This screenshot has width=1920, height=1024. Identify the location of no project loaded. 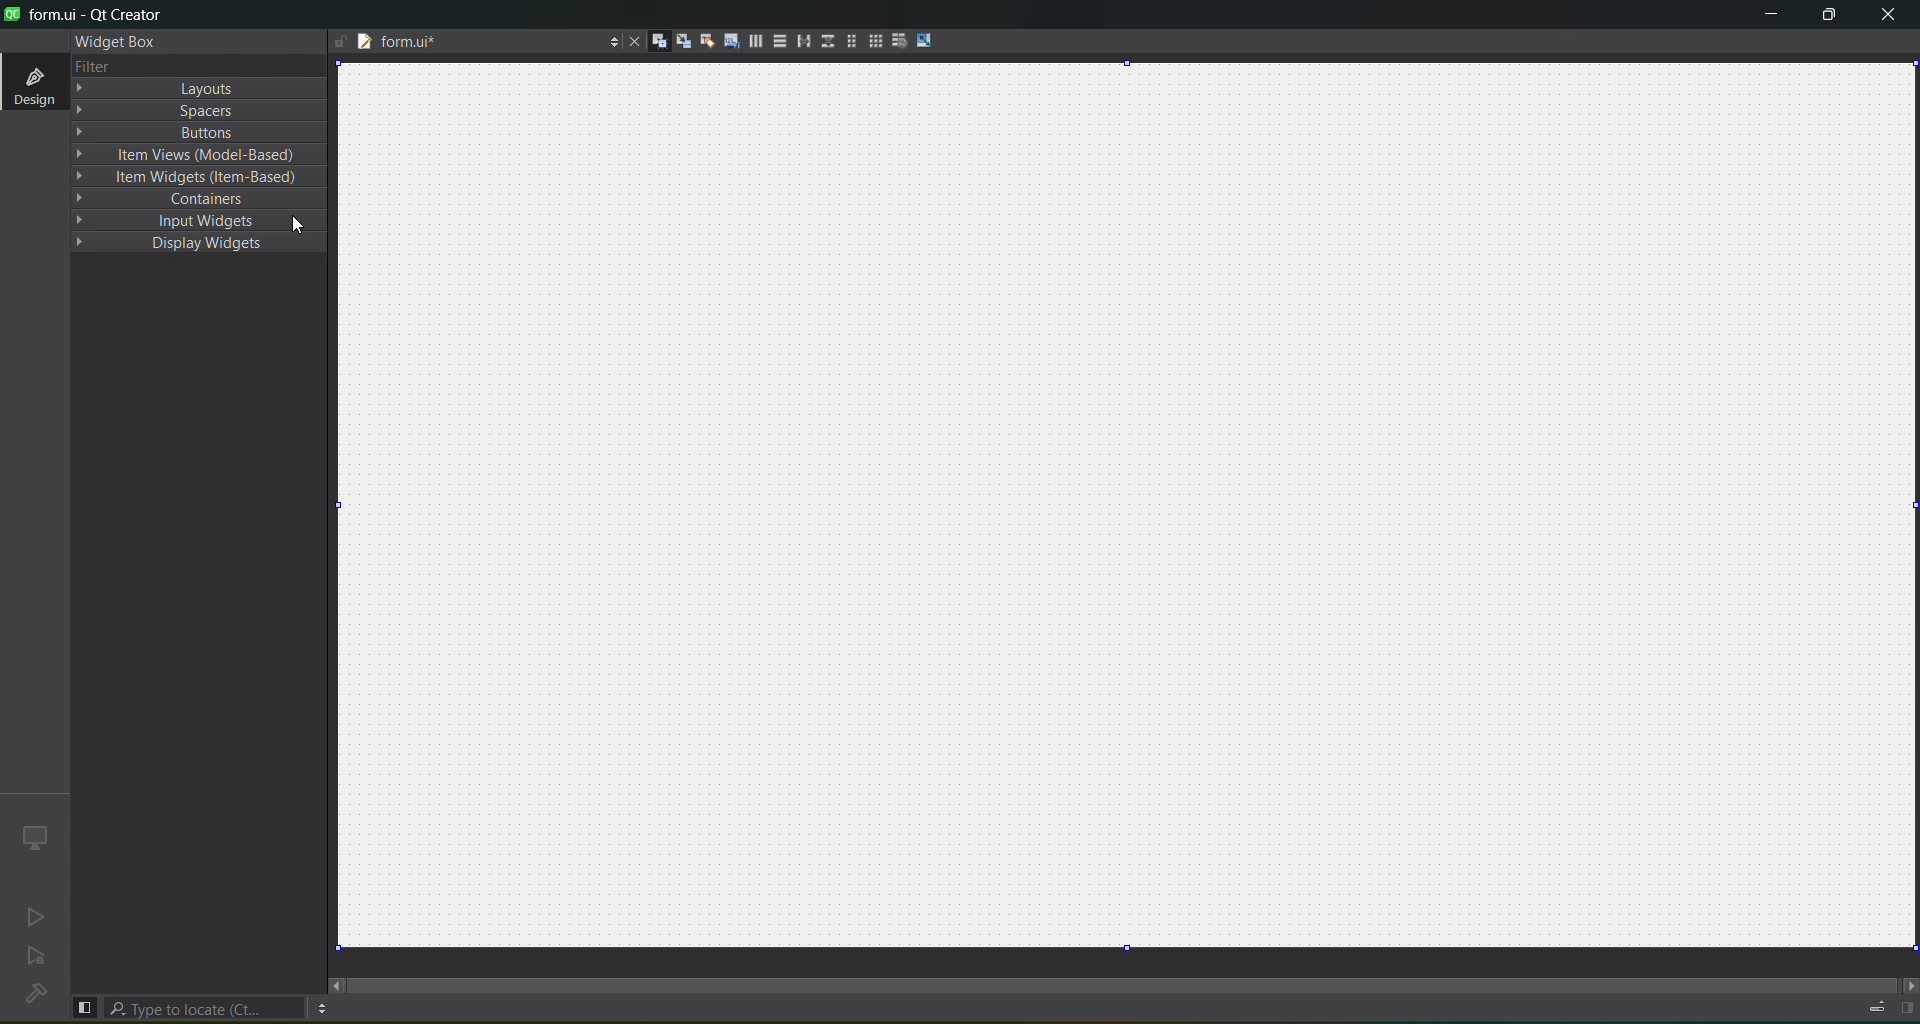
(34, 1000).